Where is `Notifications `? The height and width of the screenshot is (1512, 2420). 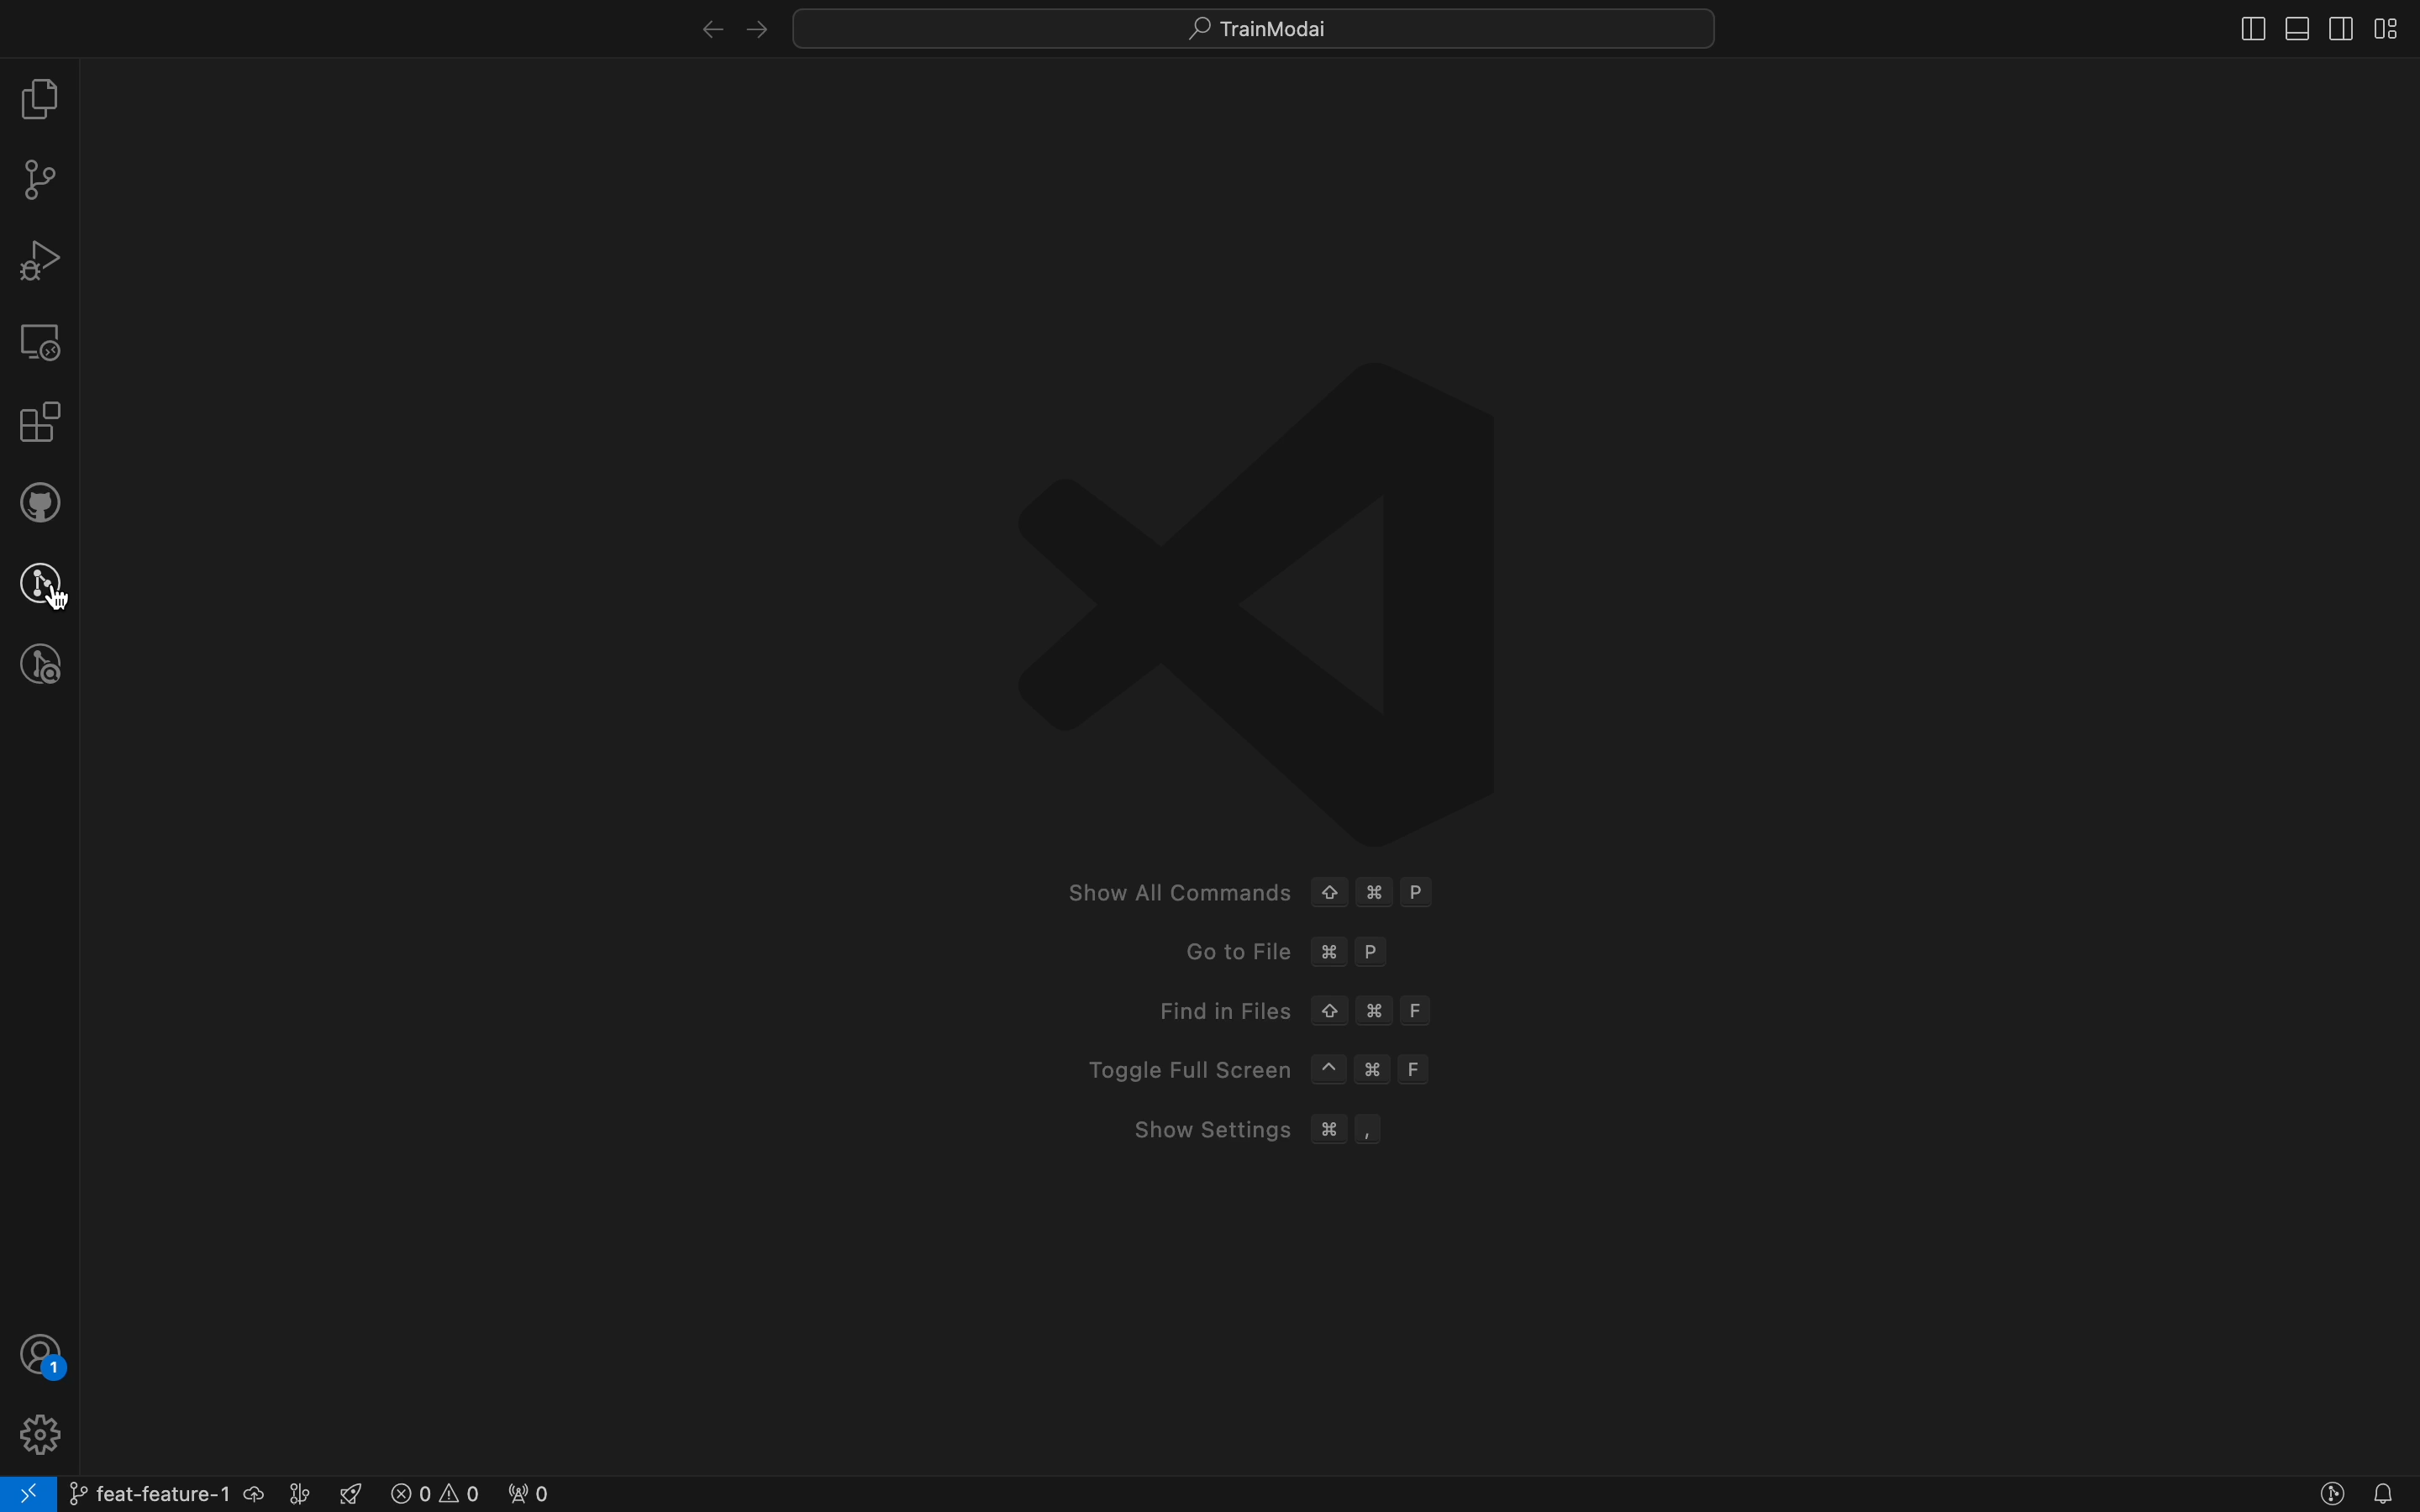
Notifications  is located at coordinates (2385, 1493).